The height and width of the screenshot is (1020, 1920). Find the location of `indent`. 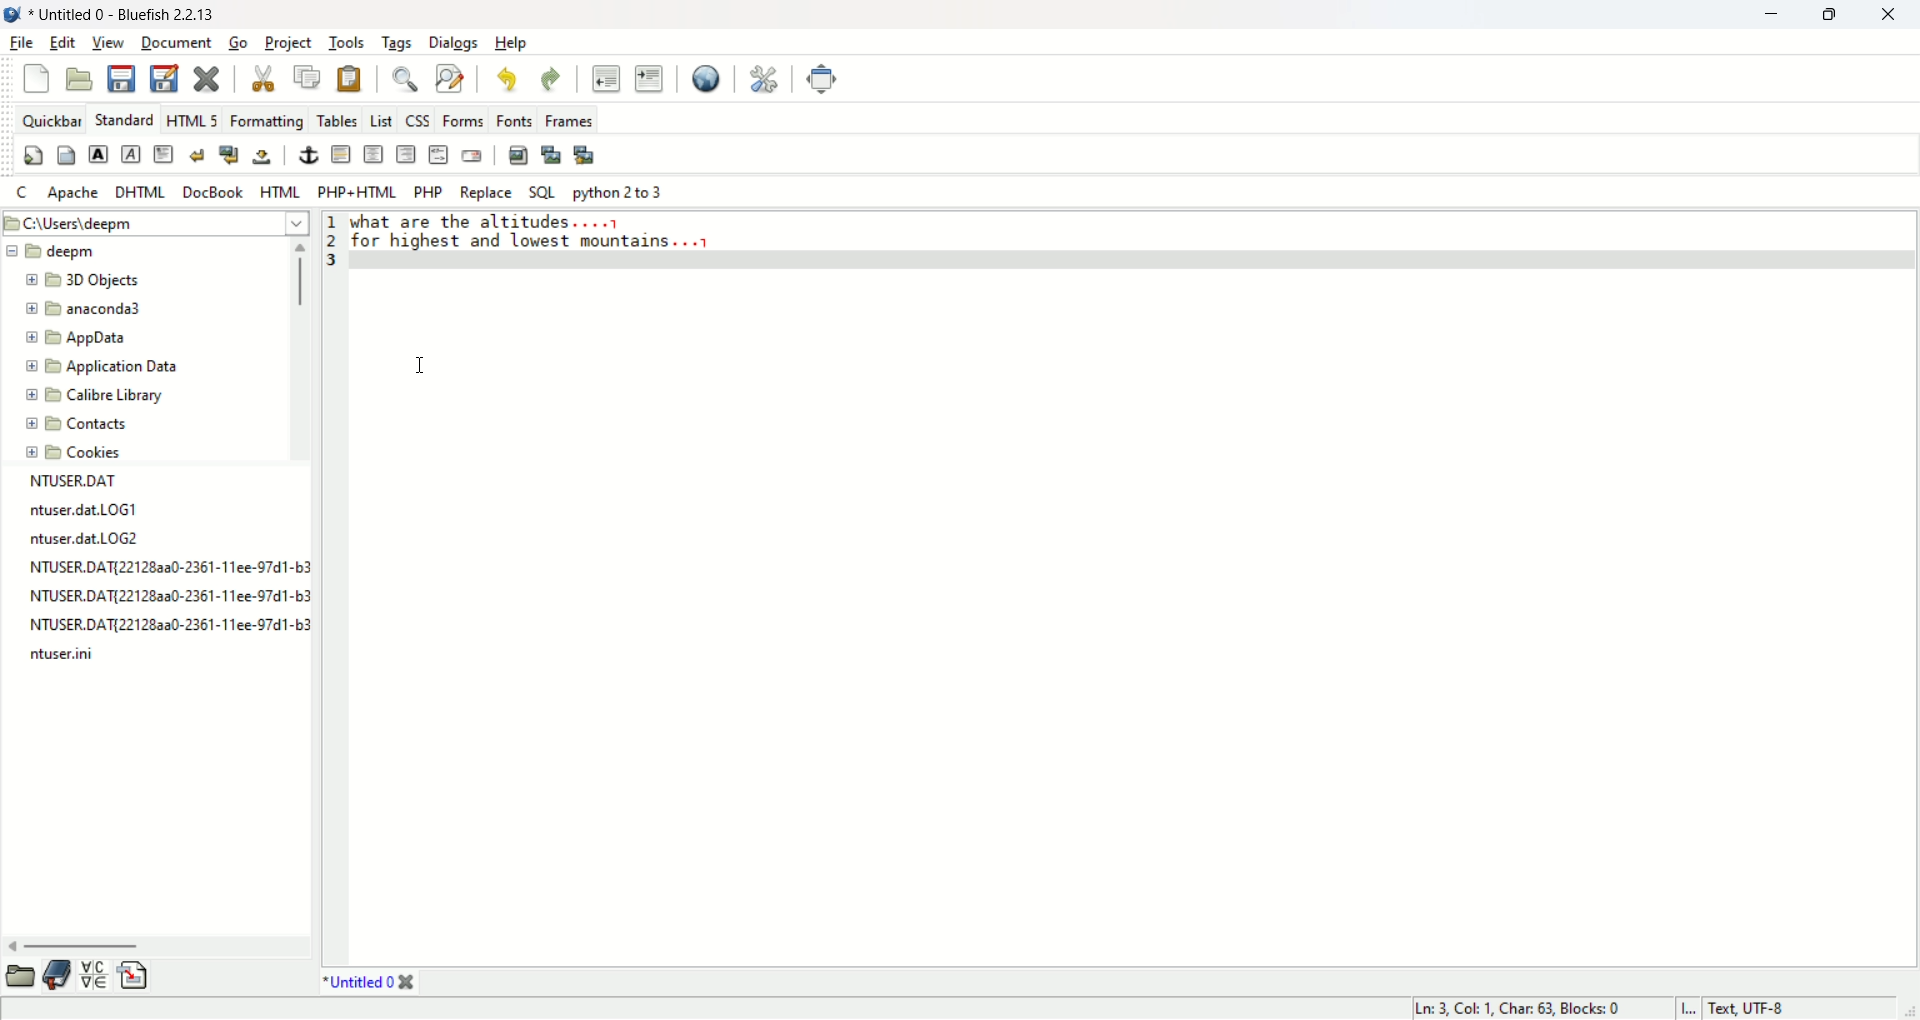

indent is located at coordinates (649, 79).